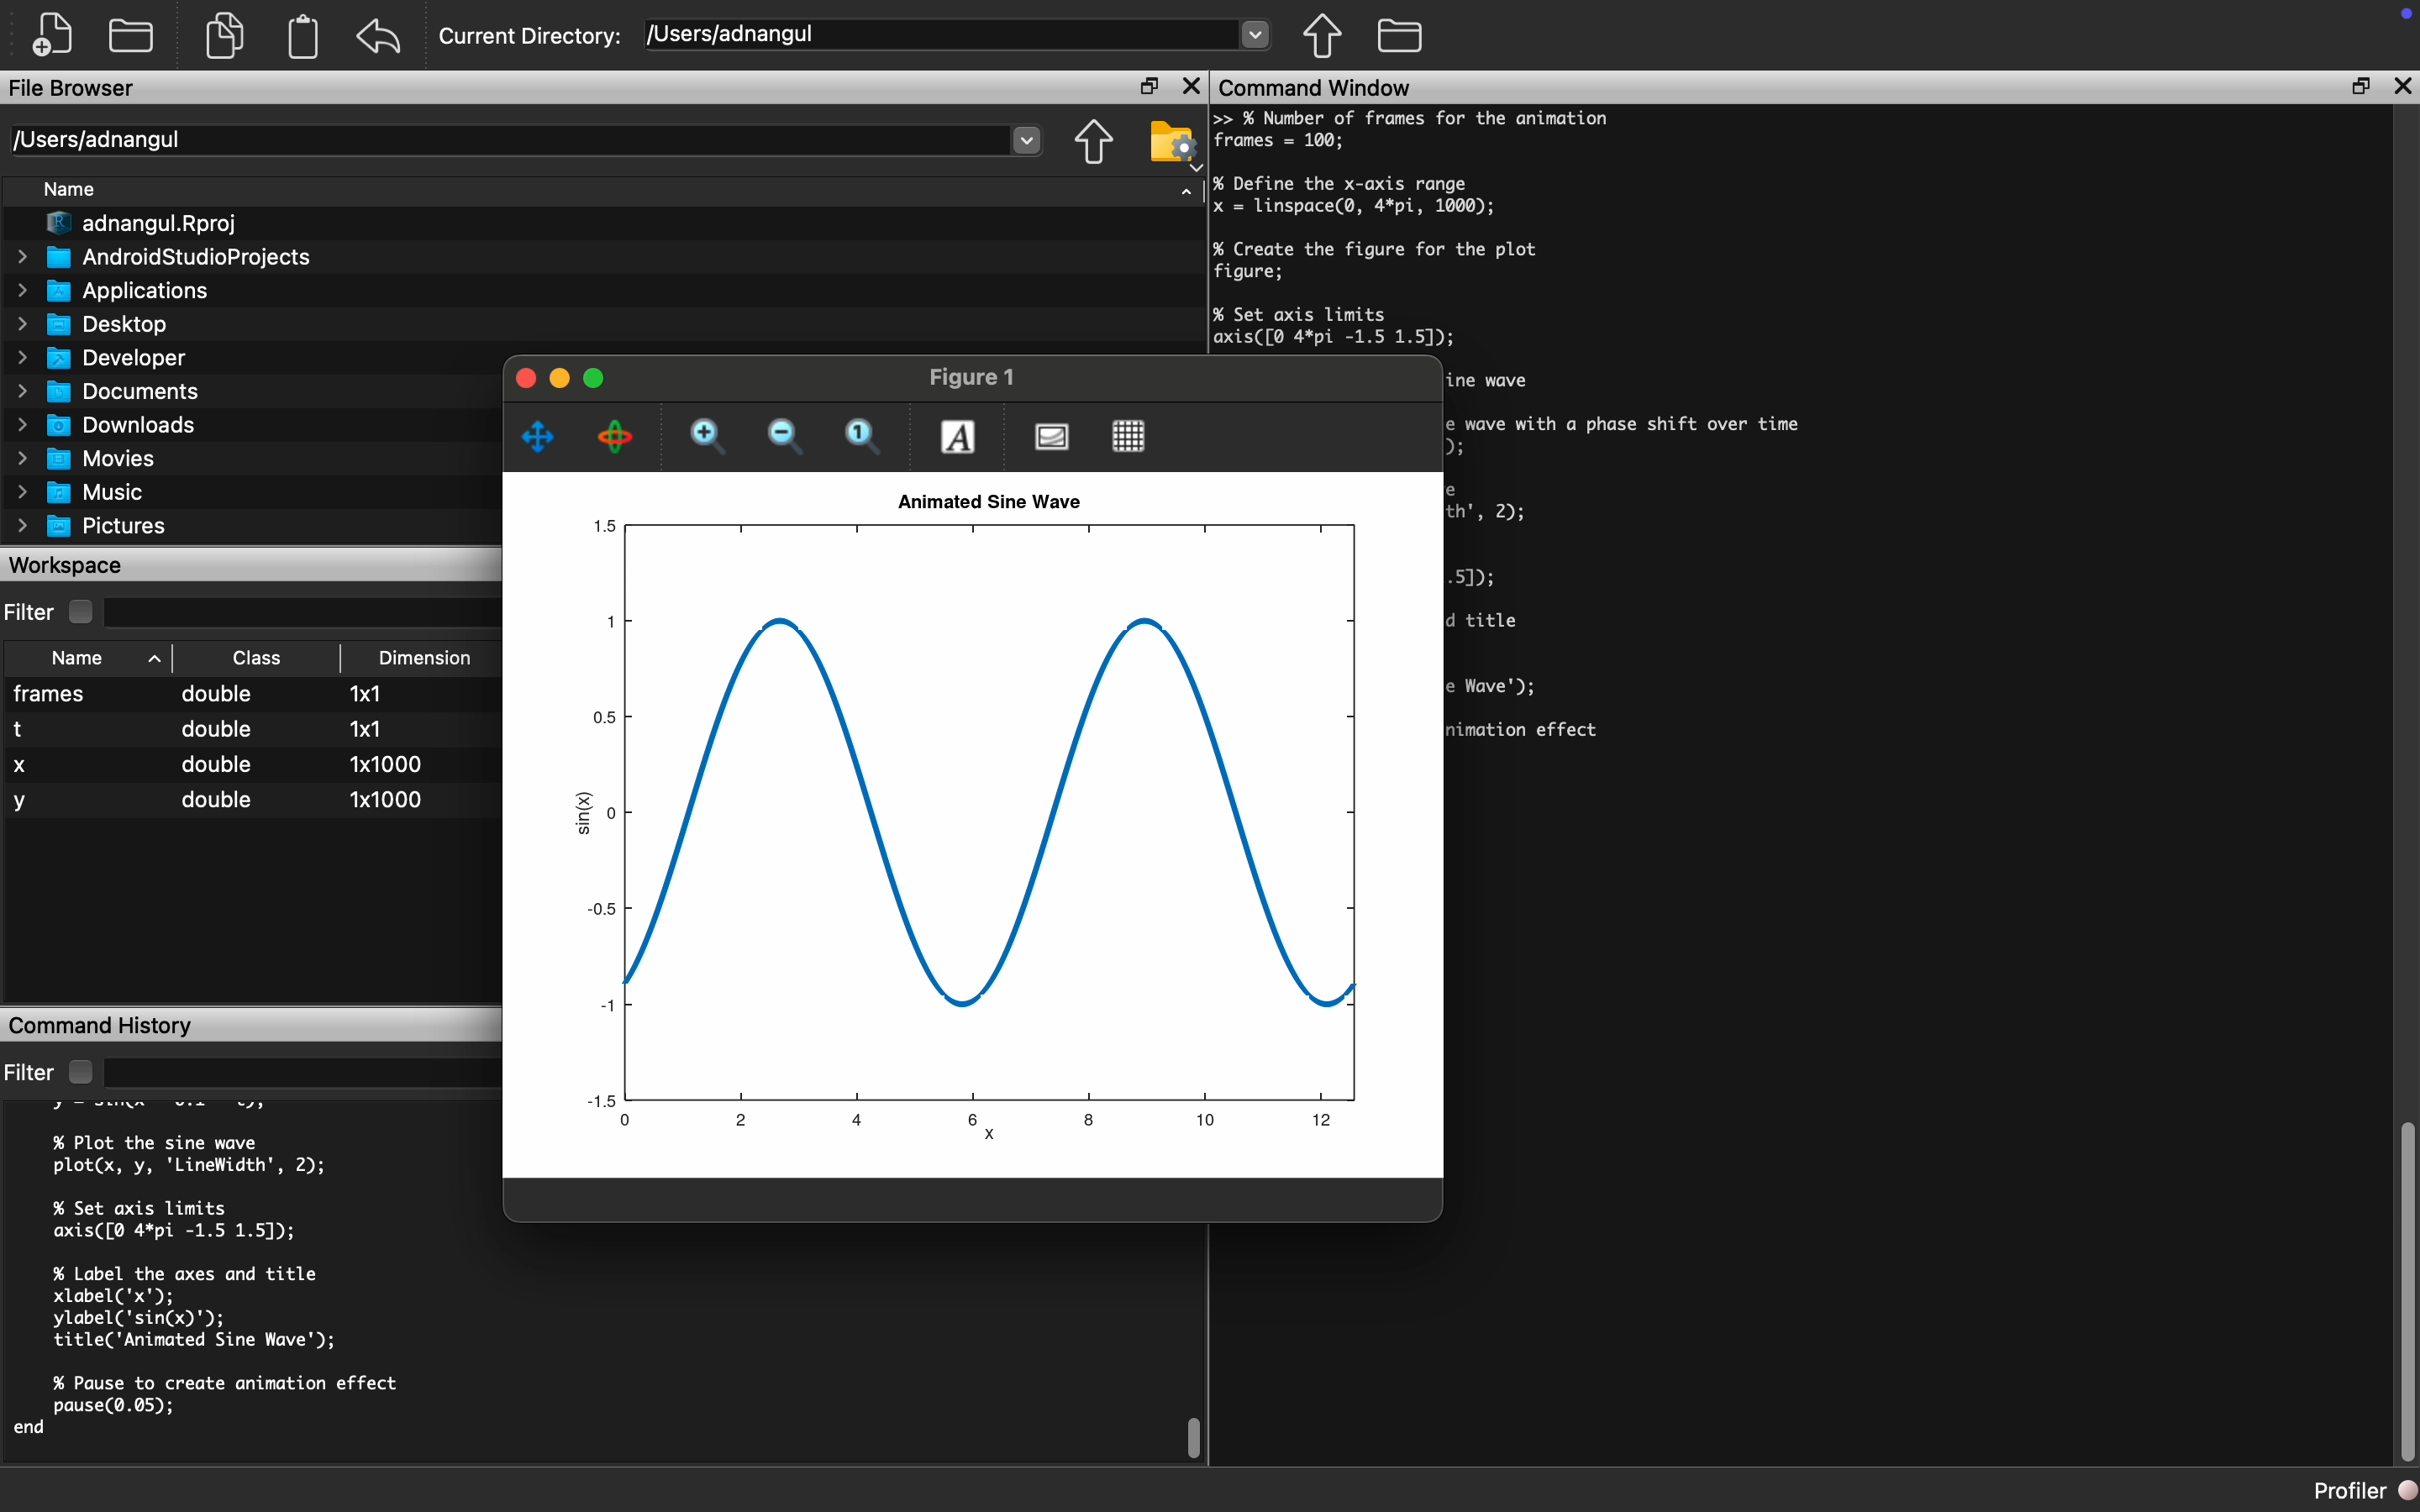 The image size is (2420, 1512). What do you see at coordinates (1051, 440) in the screenshot?
I see `Plot` at bounding box center [1051, 440].